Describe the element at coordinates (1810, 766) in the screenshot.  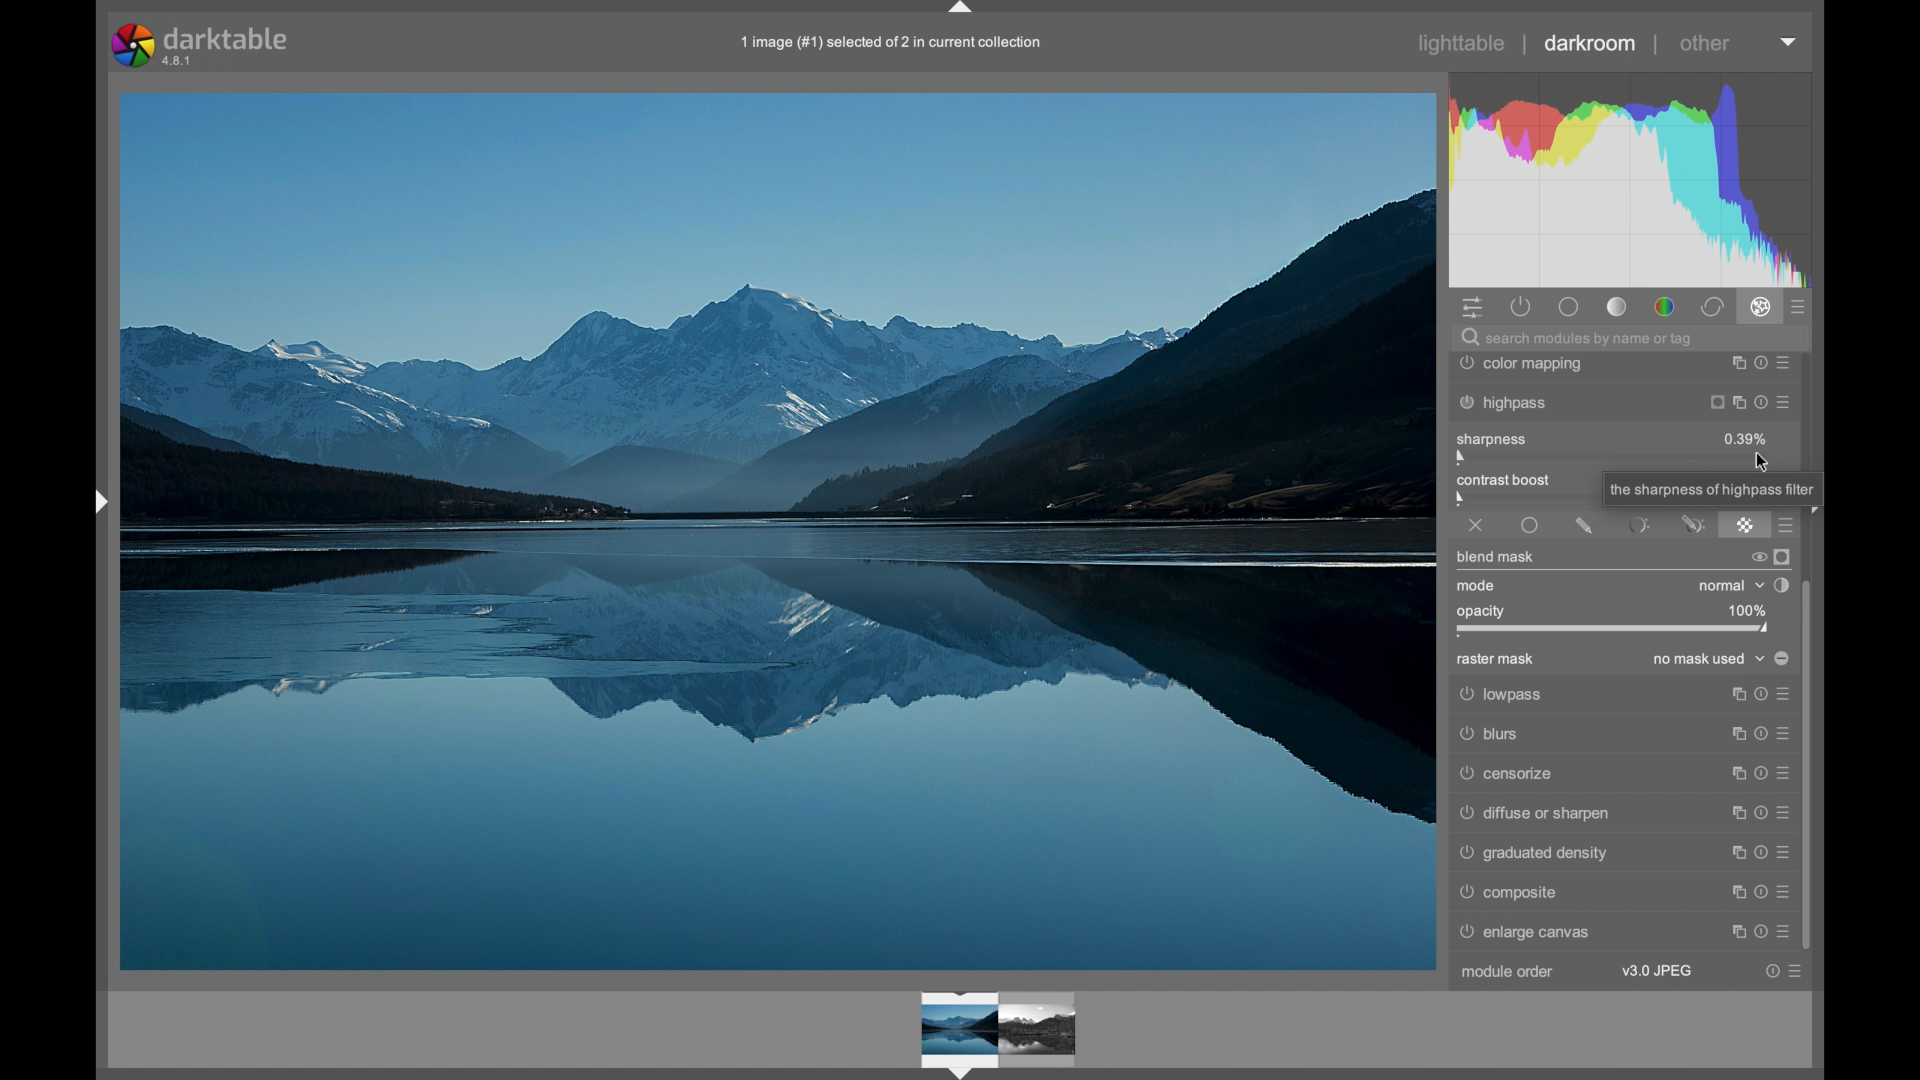
I see `scroll box` at that location.